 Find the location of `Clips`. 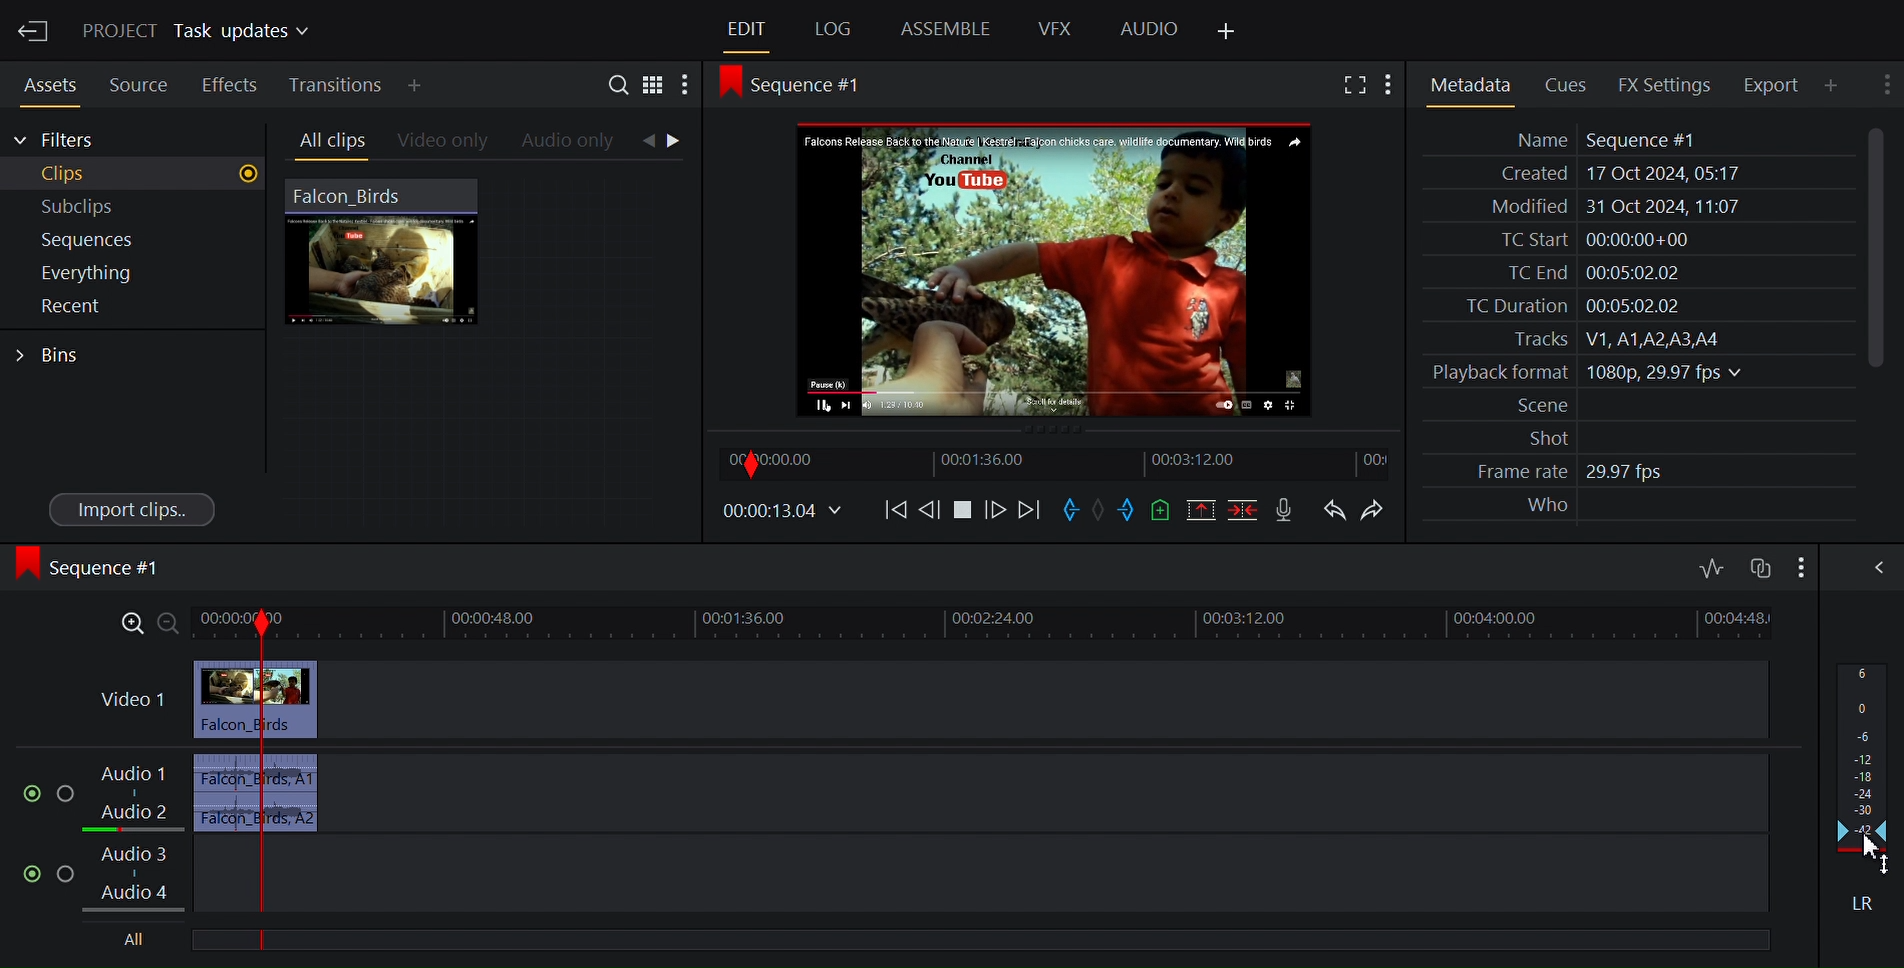

Clips is located at coordinates (132, 174).